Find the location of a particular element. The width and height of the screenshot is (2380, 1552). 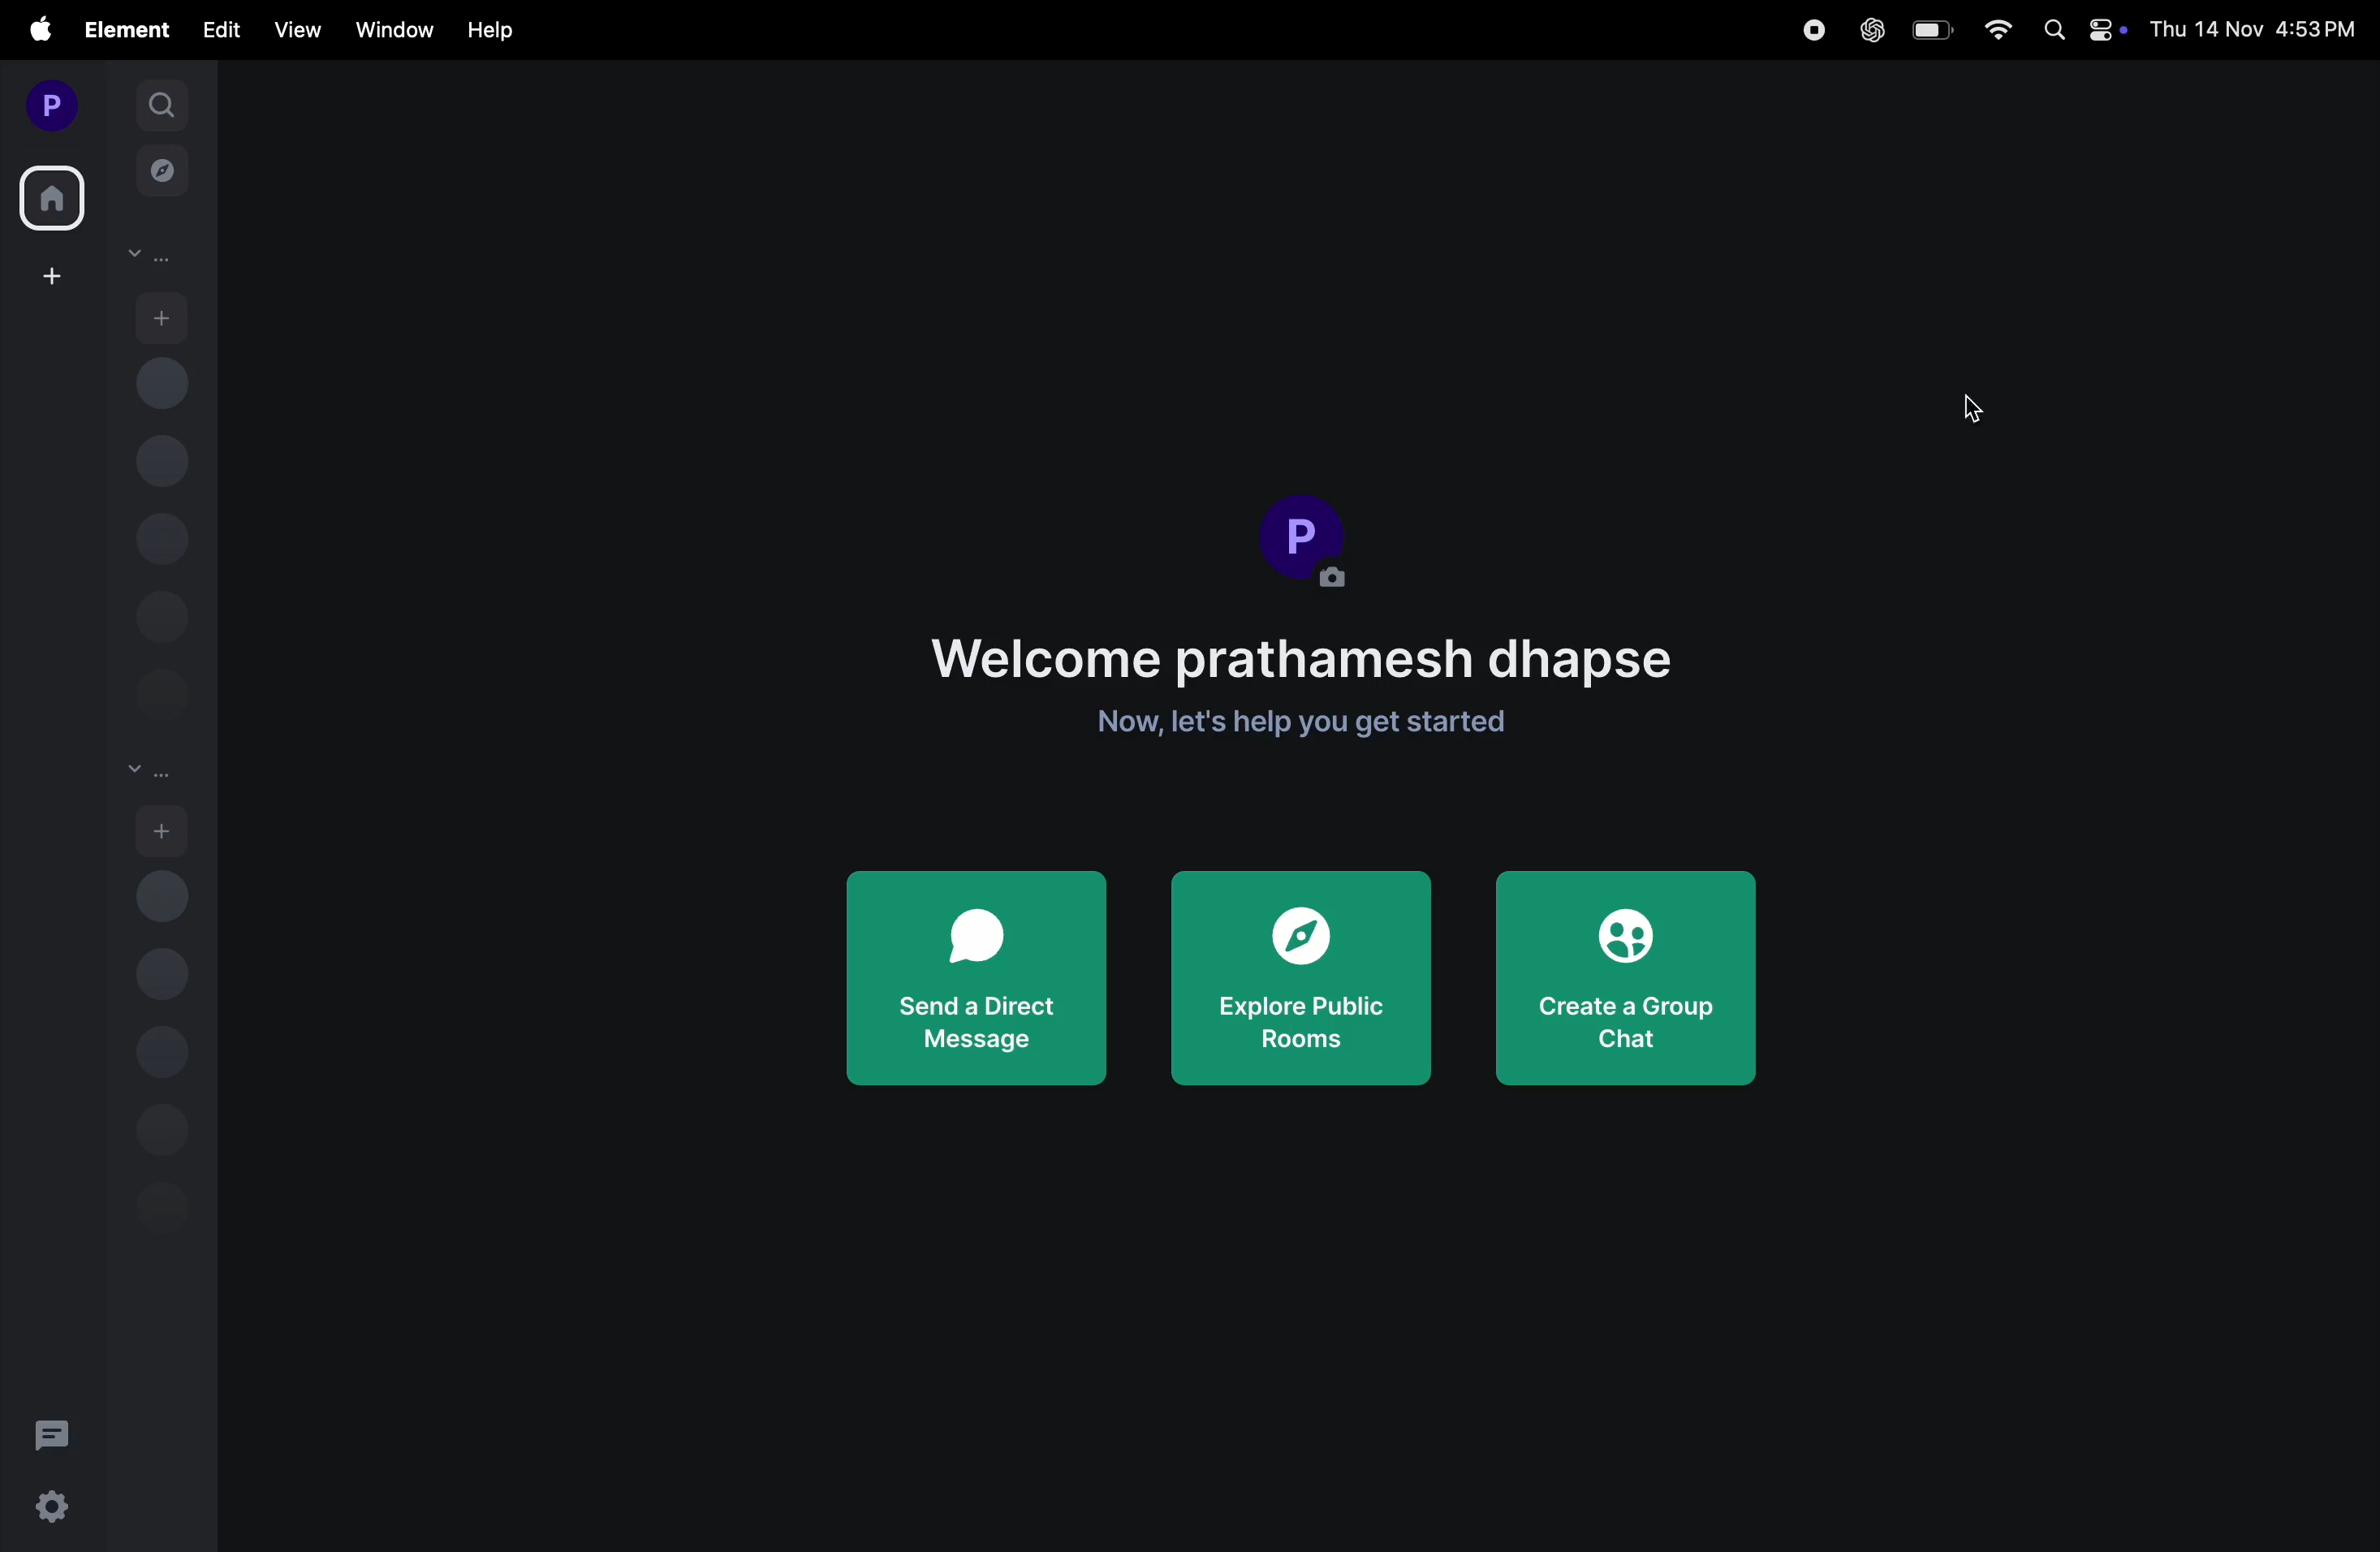

profile is located at coordinates (47, 104).